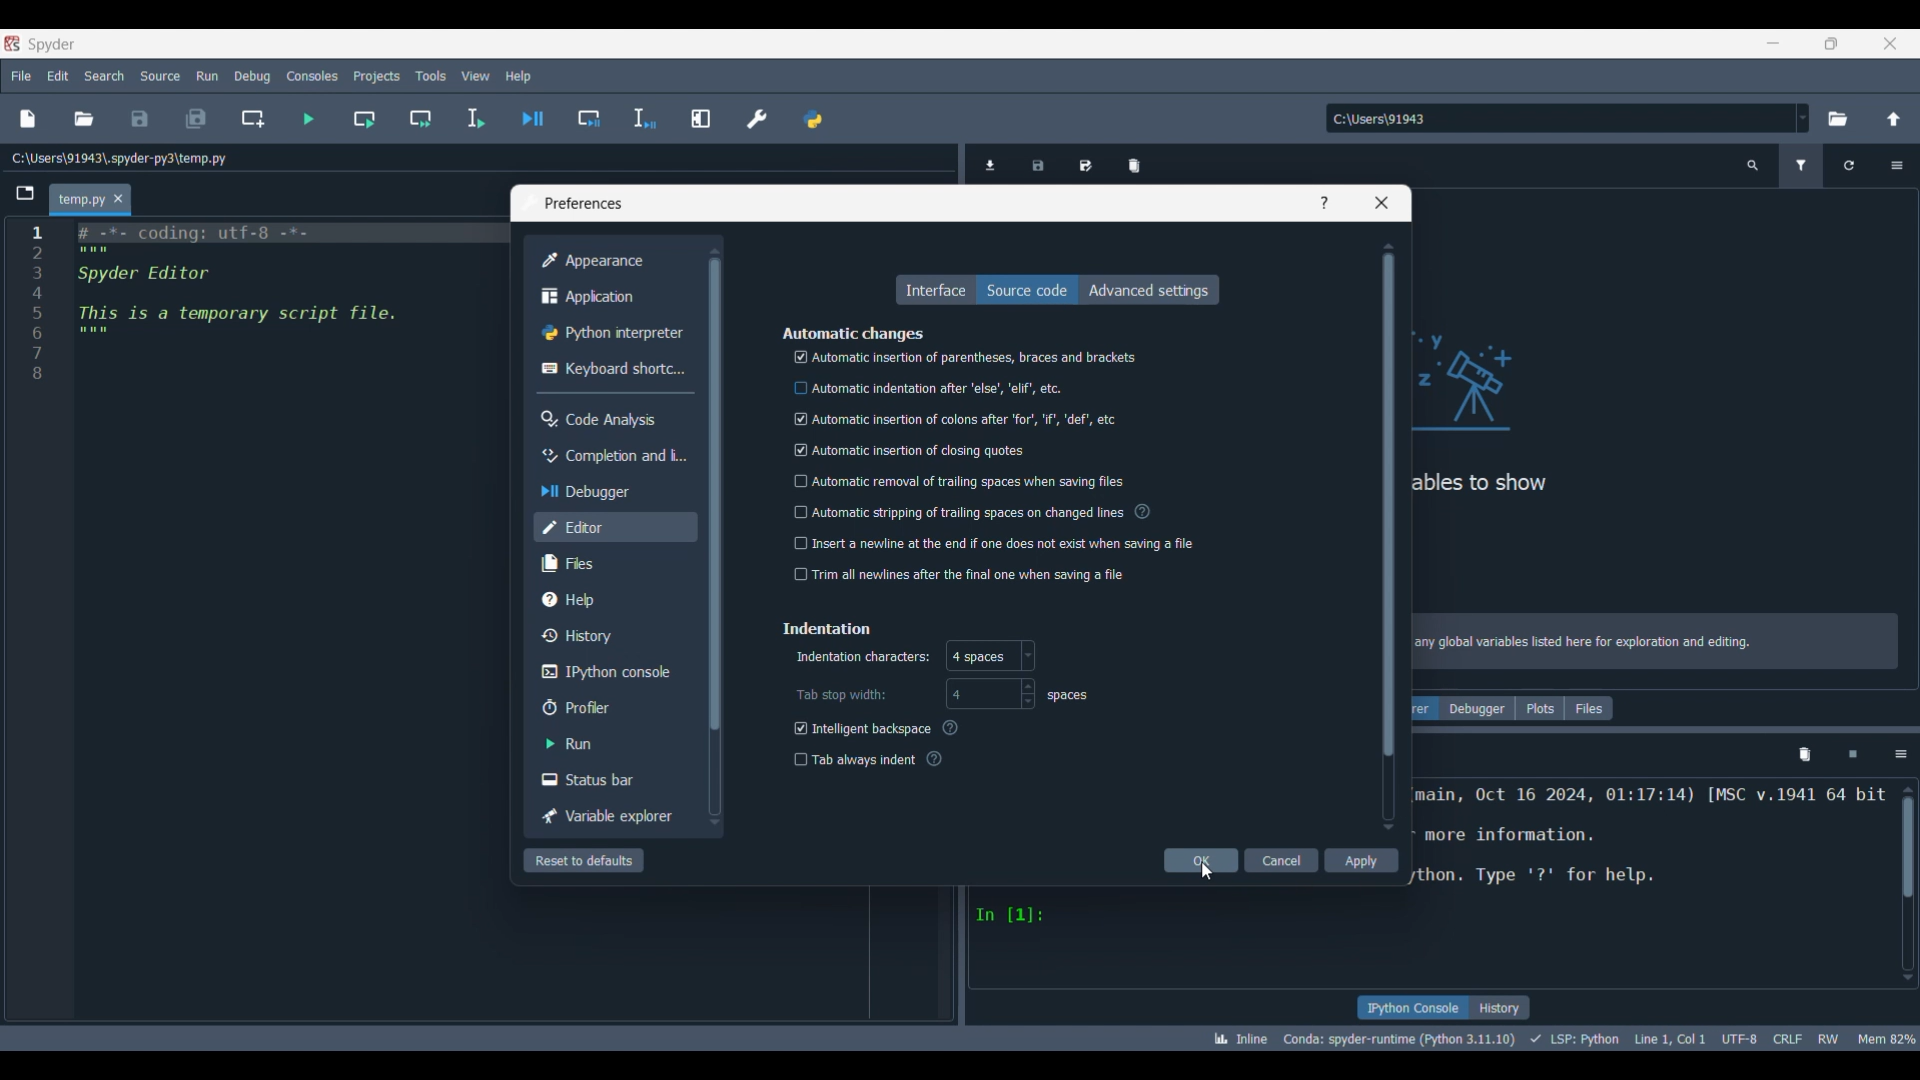  What do you see at coordinates (612, 457) in the screenshot?
I see `Completion and linting` at bounding box center [612, 457].